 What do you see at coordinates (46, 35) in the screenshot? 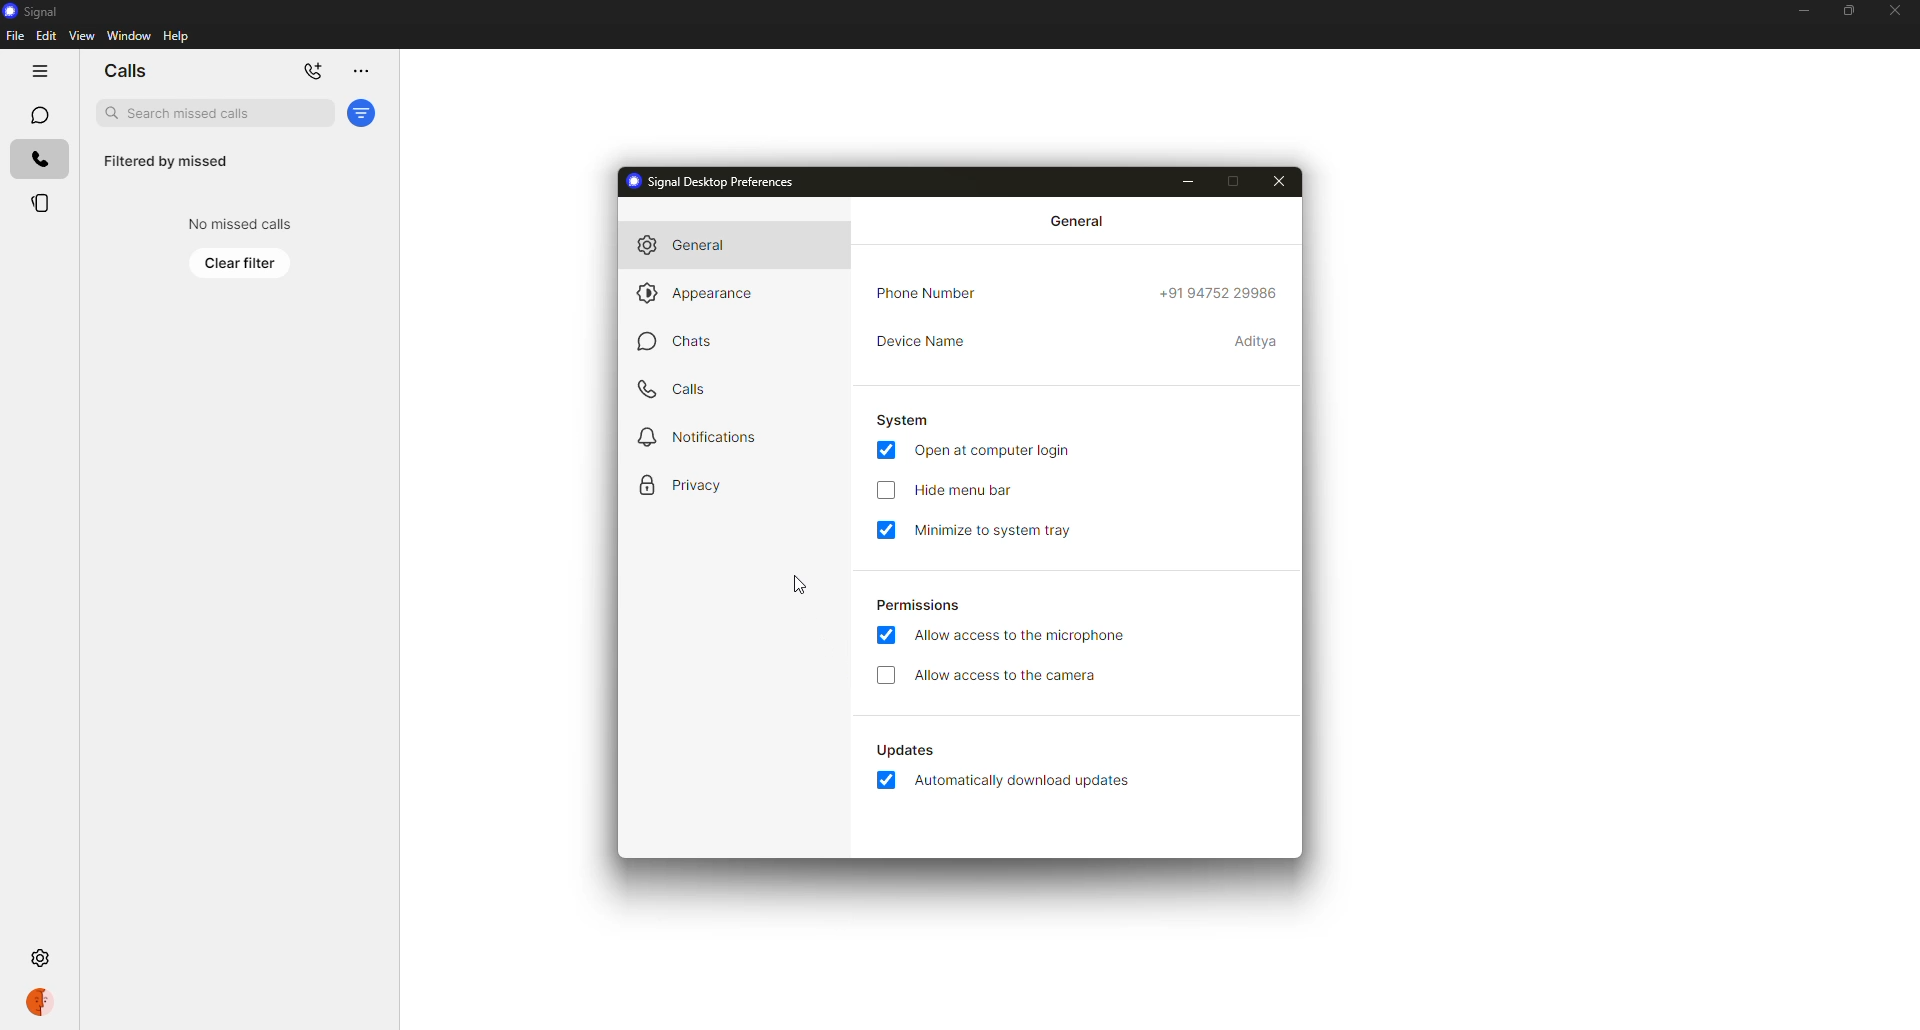
I see `edit` at bounding box center [46, 35].